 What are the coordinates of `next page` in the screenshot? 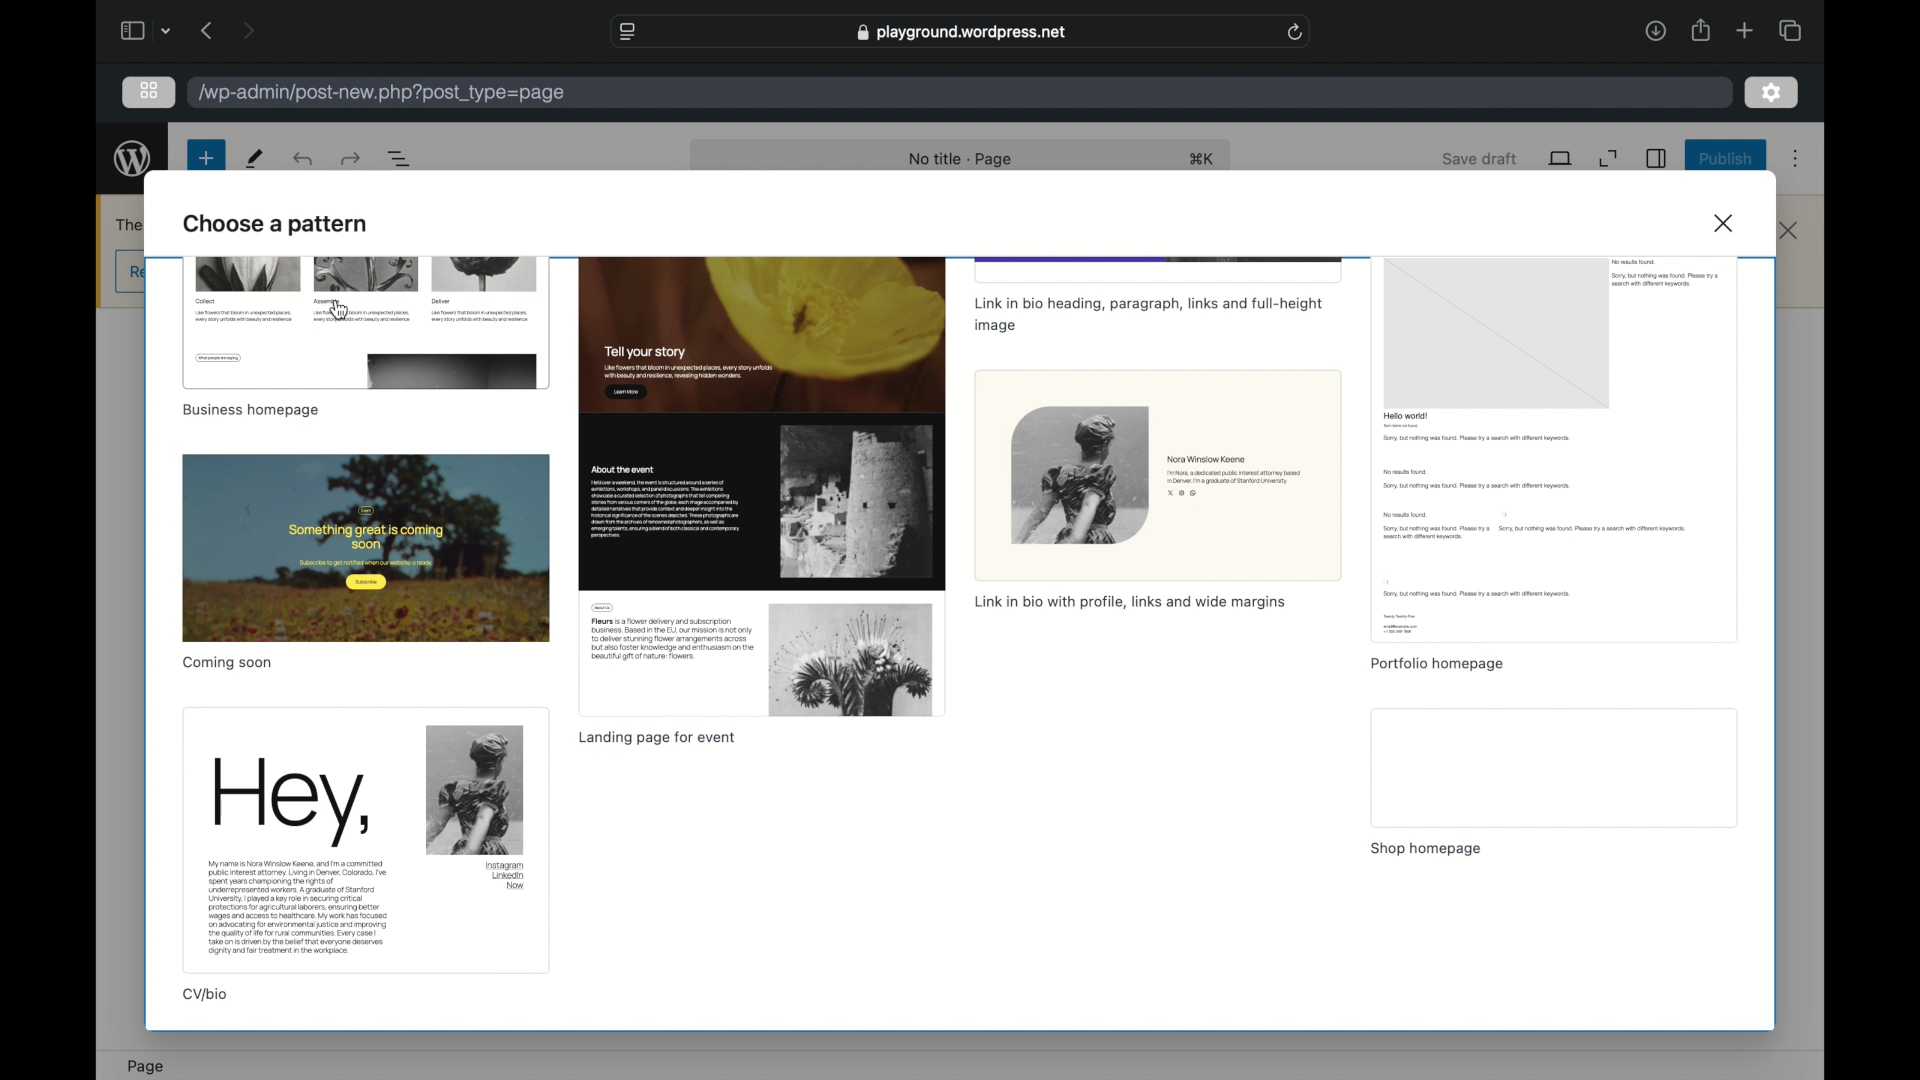 It's located at (248, 30).